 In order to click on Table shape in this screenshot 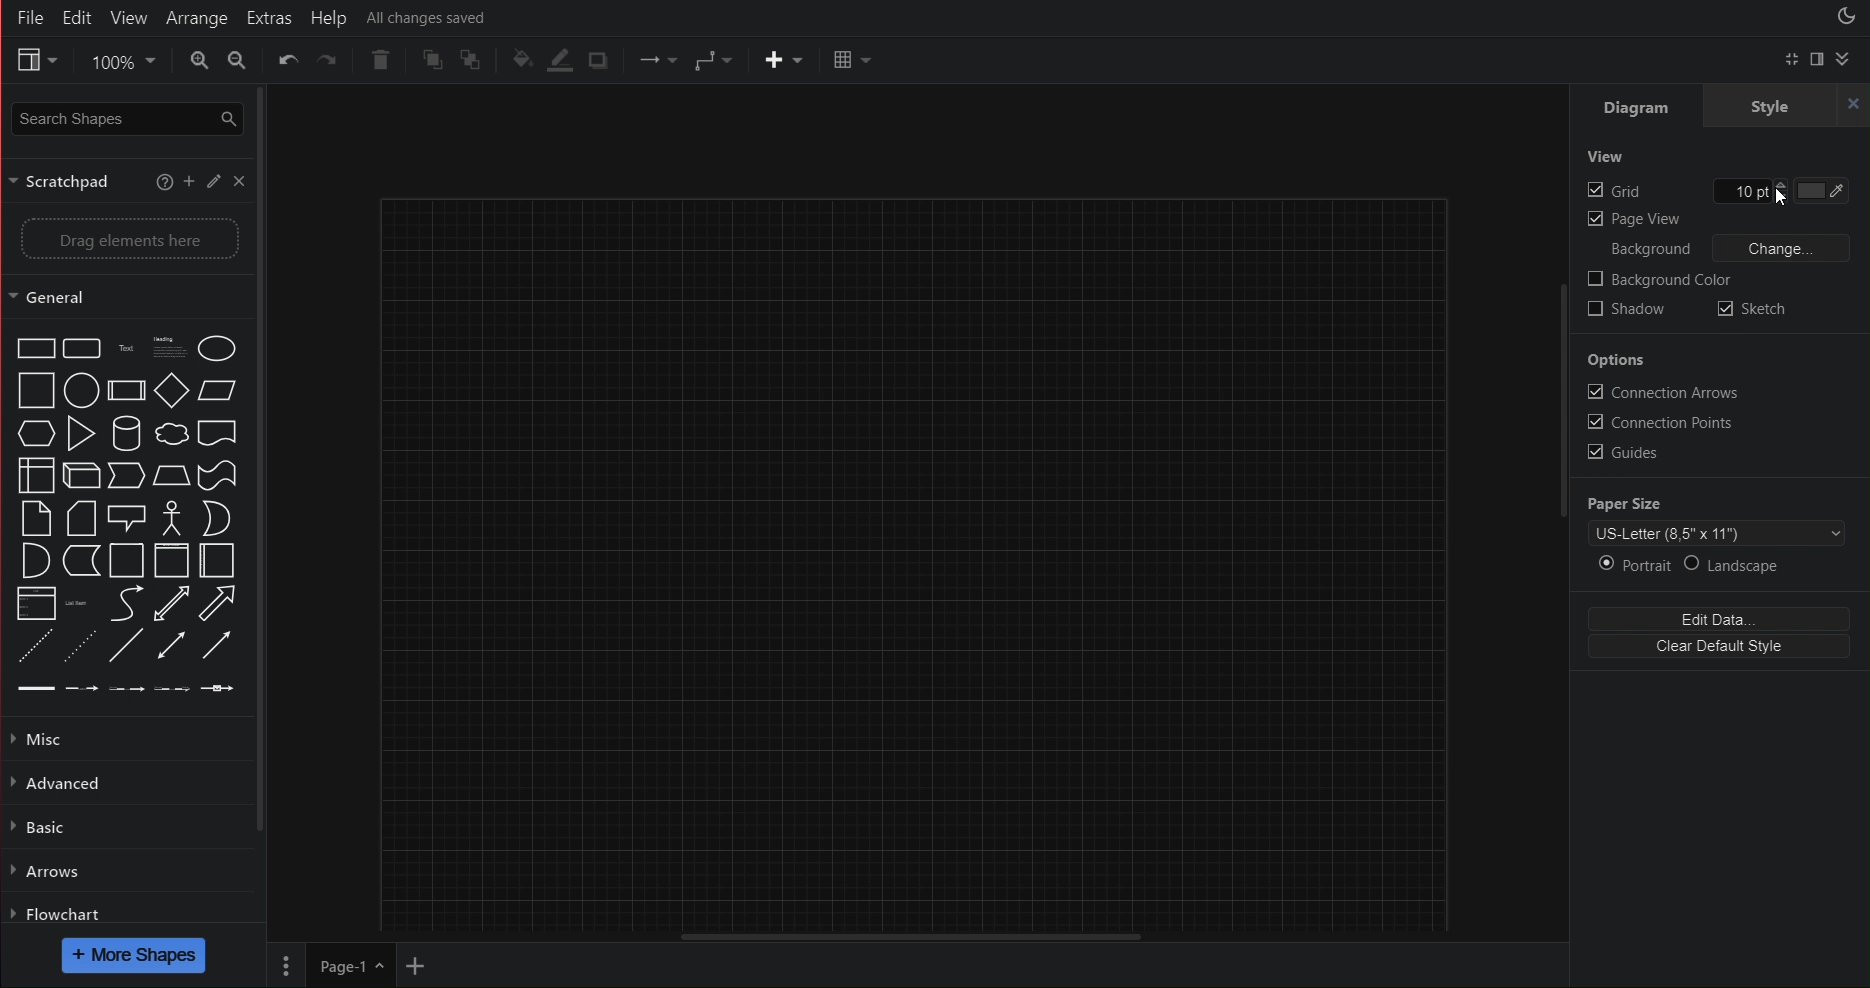, I will do `click(29, 473)`.